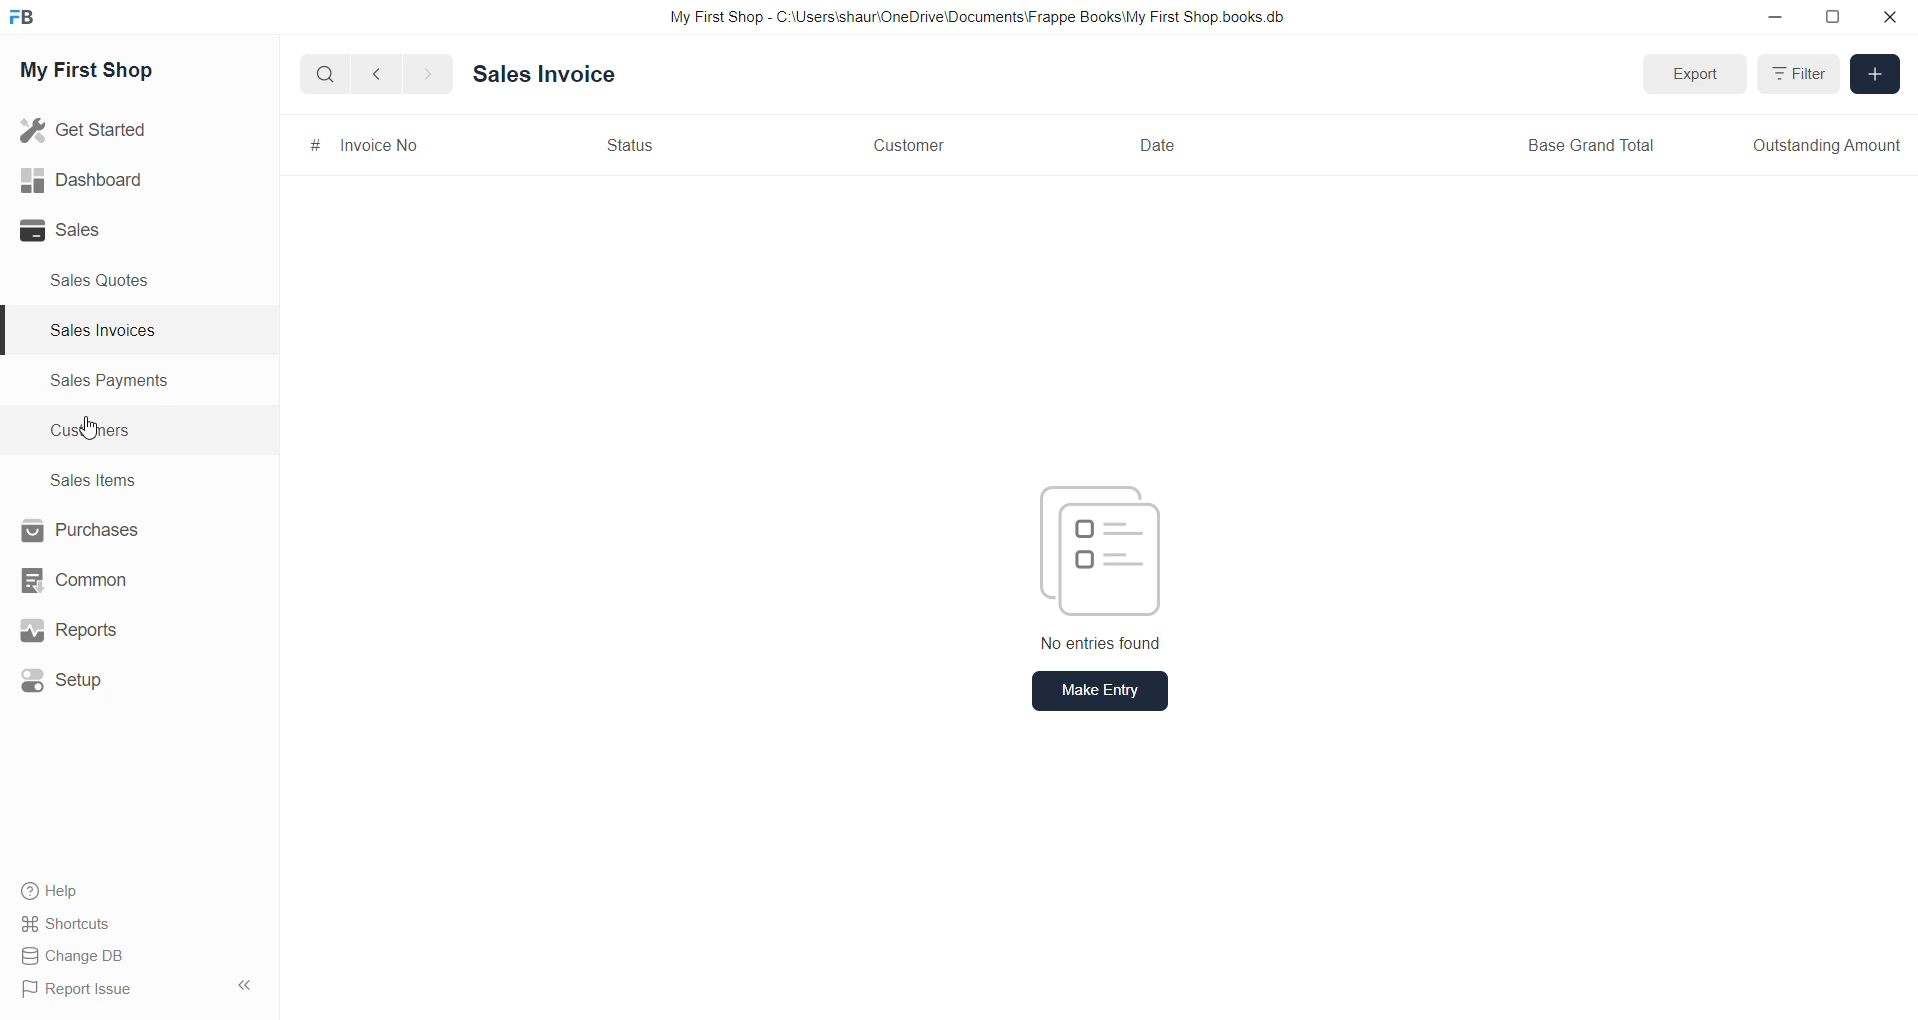 The image size is (1918, 1020). Describe the element at coordinates (102, 332) in the screenshot. I see `sales invoices ` at that location.